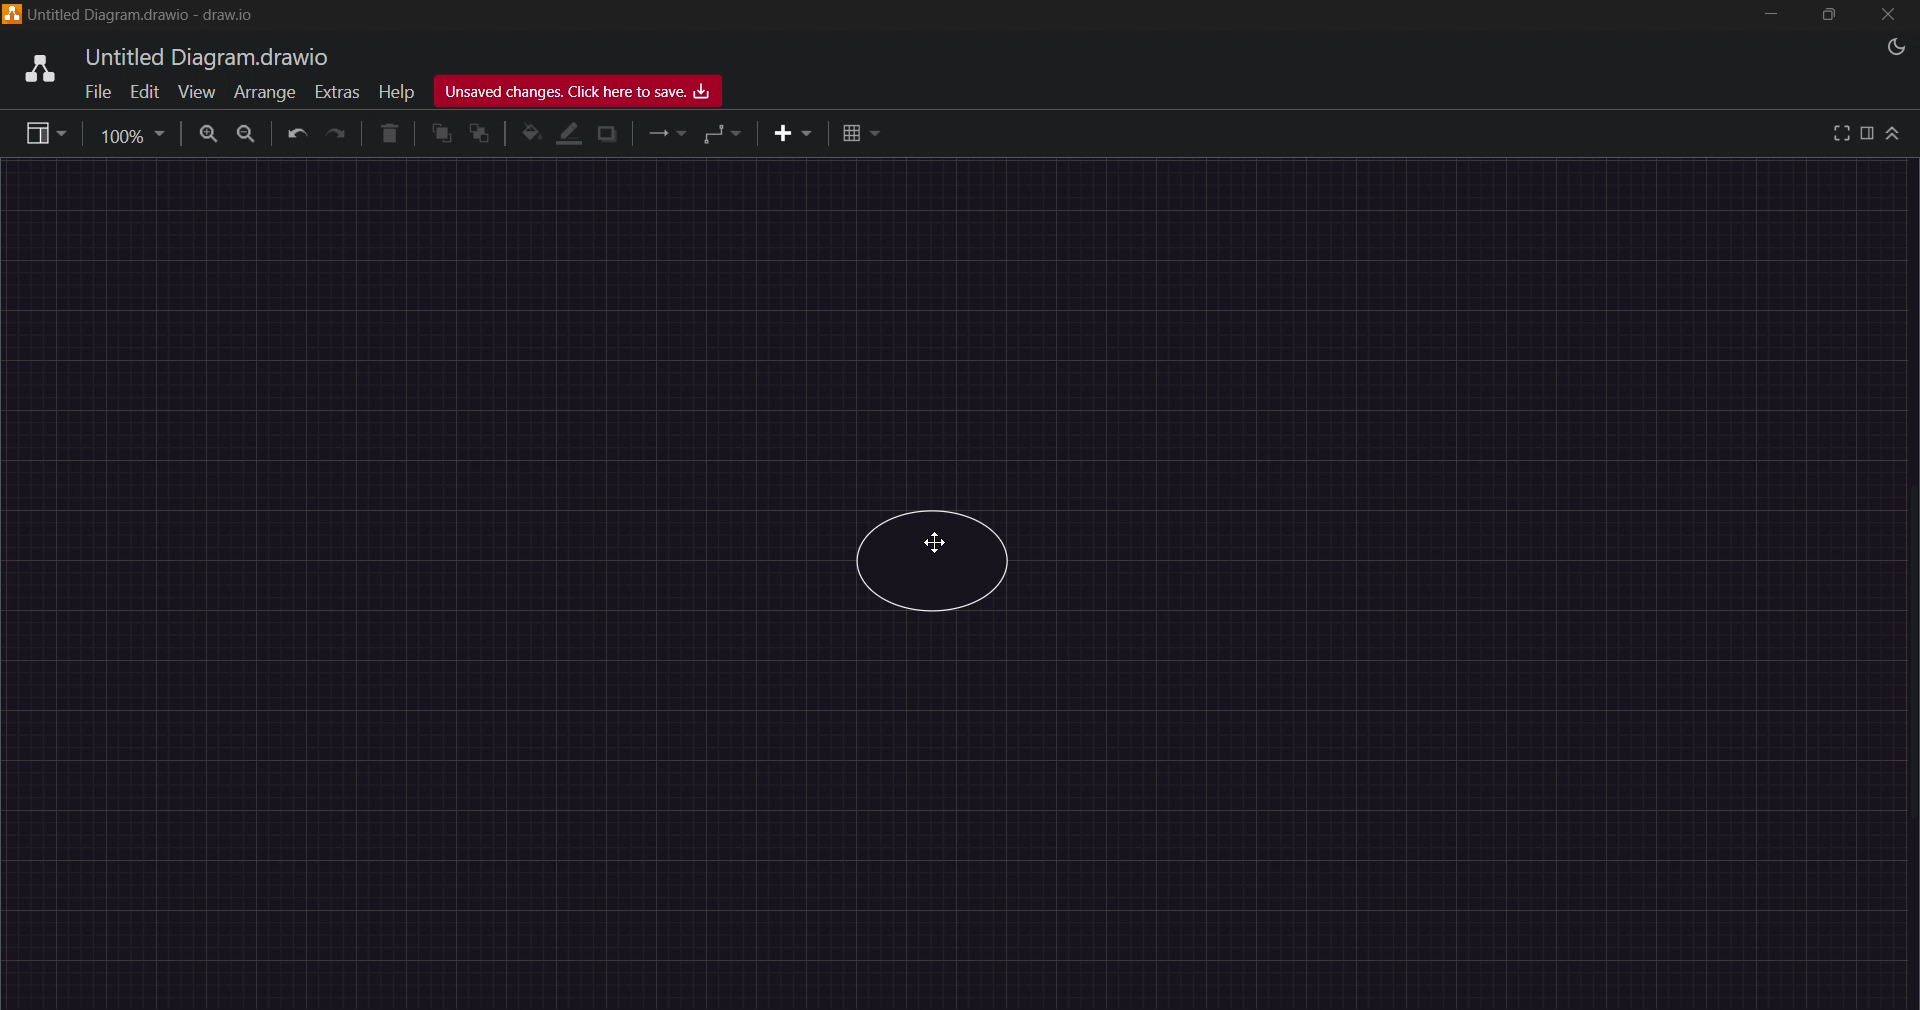 This screenshot has height=1010, width=1920. What do you see at coordinates (145, 92) in the screenshot?
I see `edit` at bounding box center [145, 92].